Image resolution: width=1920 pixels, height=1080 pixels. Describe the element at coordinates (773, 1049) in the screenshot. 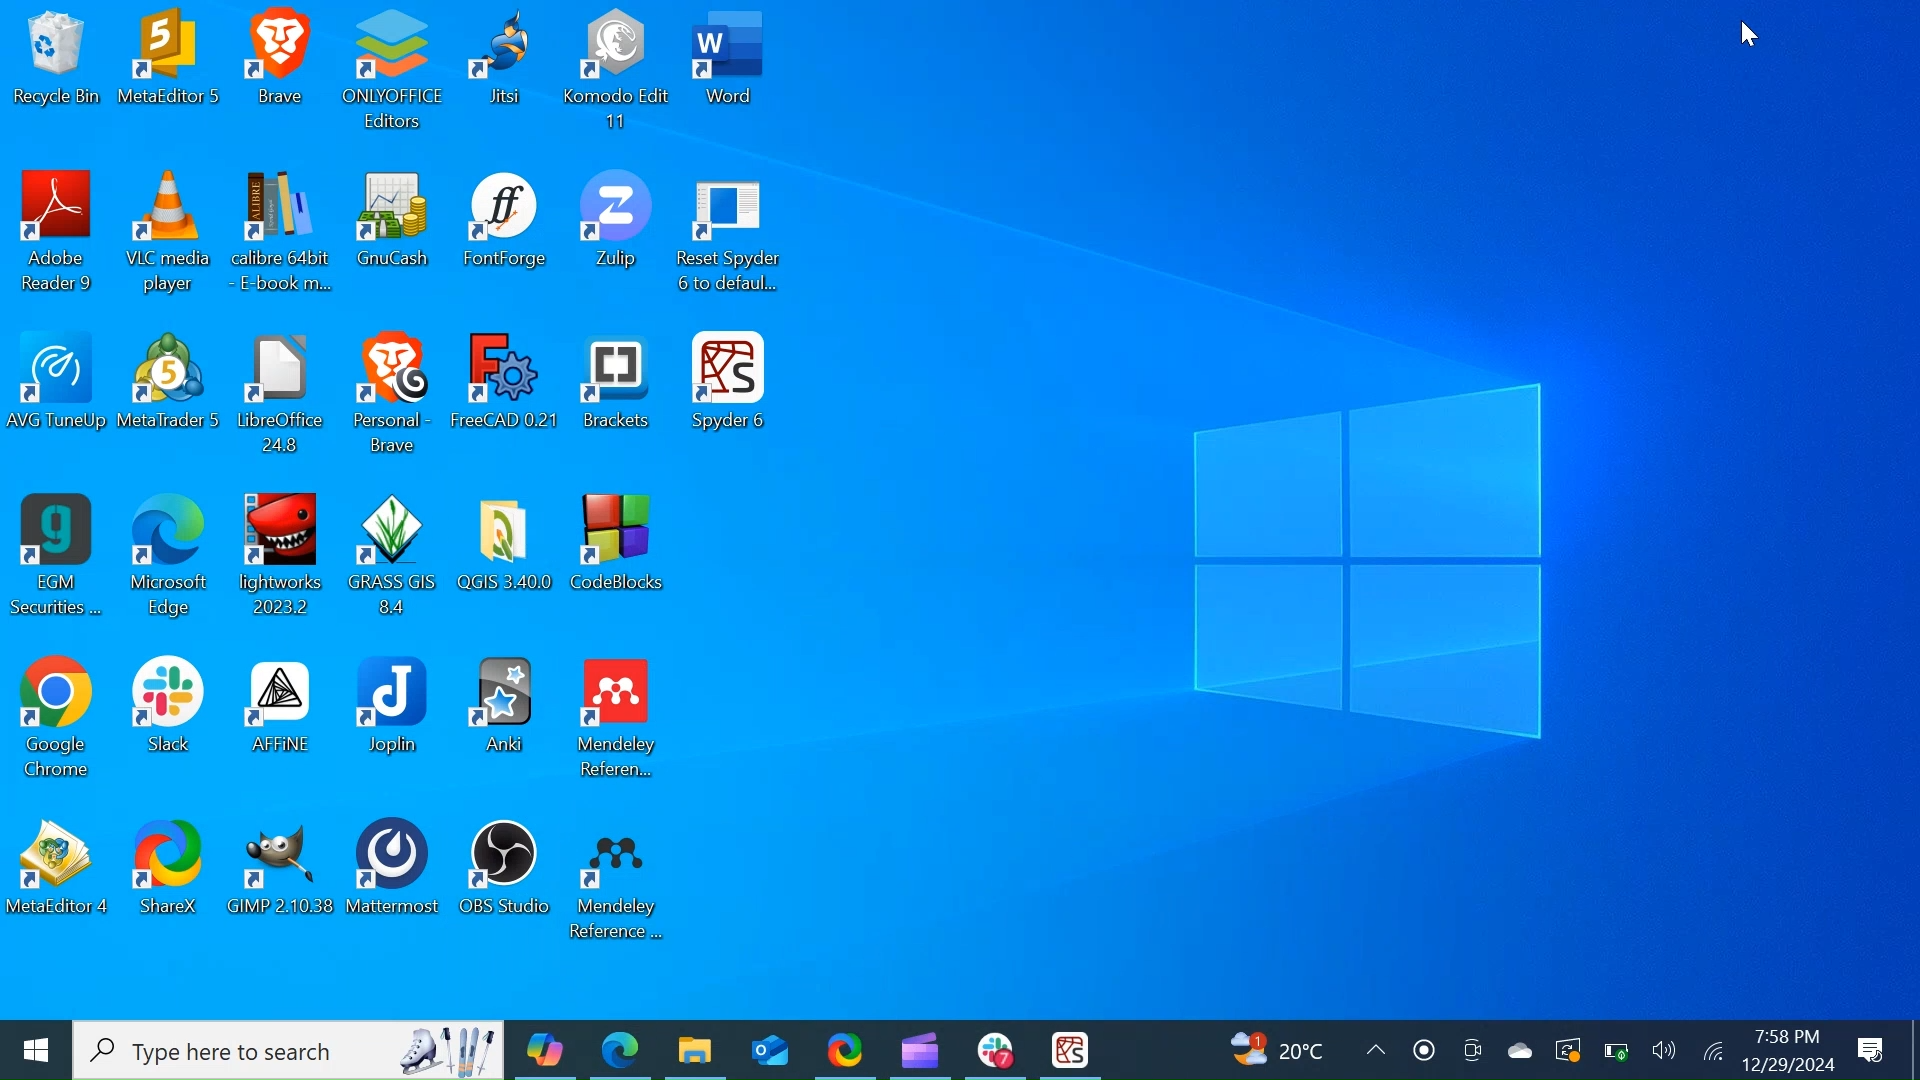

I see `Outlook` at that location.